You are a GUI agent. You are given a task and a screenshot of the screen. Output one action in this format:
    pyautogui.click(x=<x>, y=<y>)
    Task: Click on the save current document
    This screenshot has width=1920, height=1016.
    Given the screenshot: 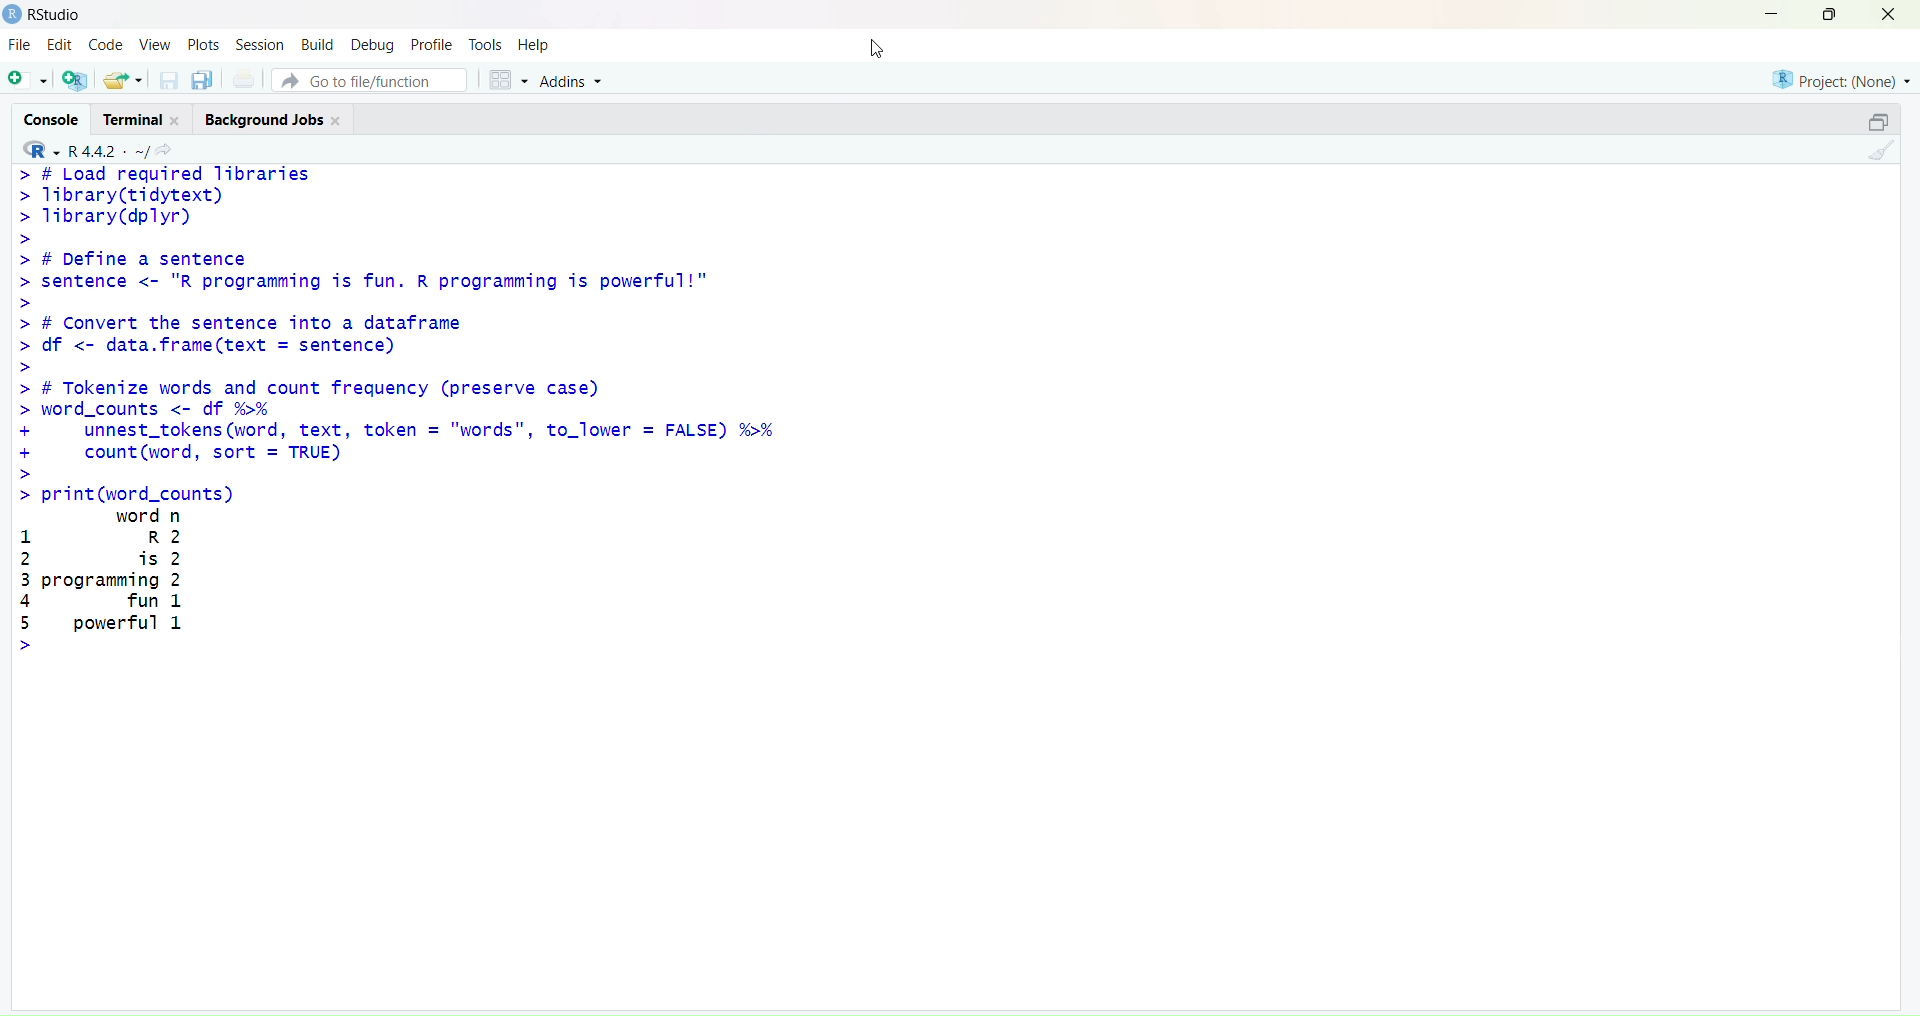 What is the action you would take?
    pyautogui.click(x=167, y=81)
    